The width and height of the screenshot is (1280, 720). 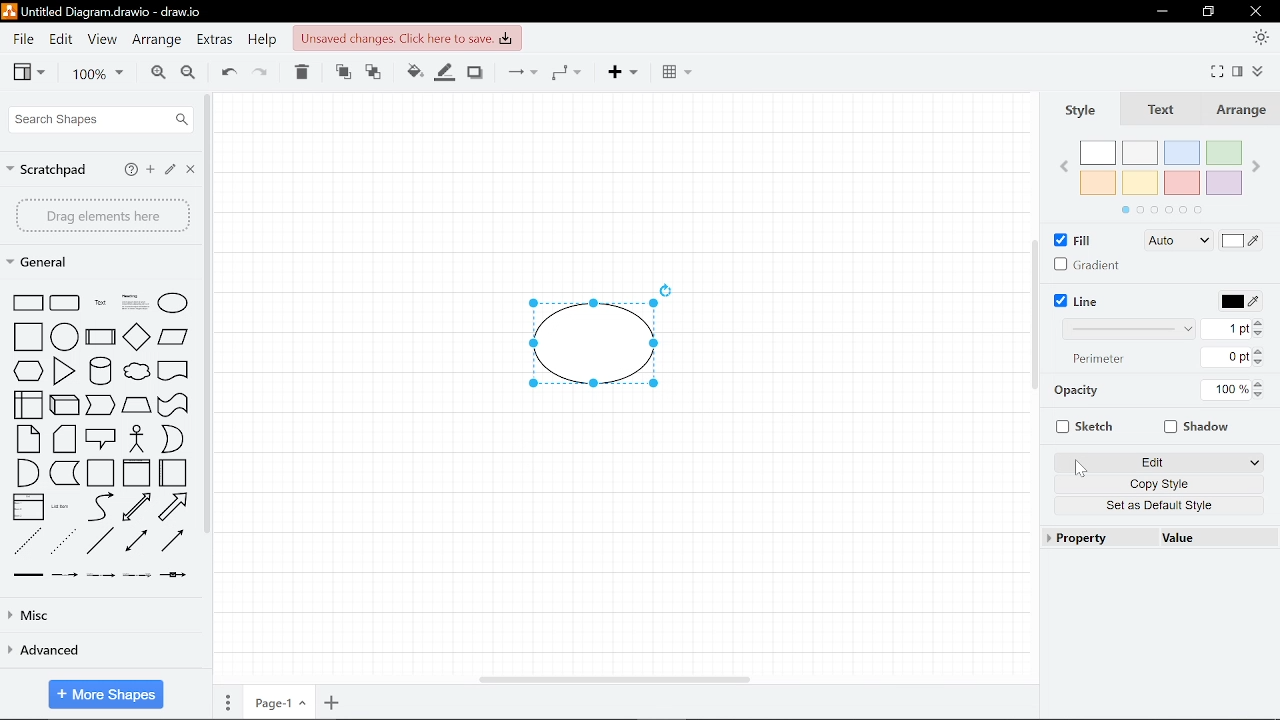 I want to click on line, so click(x=98, y=542).